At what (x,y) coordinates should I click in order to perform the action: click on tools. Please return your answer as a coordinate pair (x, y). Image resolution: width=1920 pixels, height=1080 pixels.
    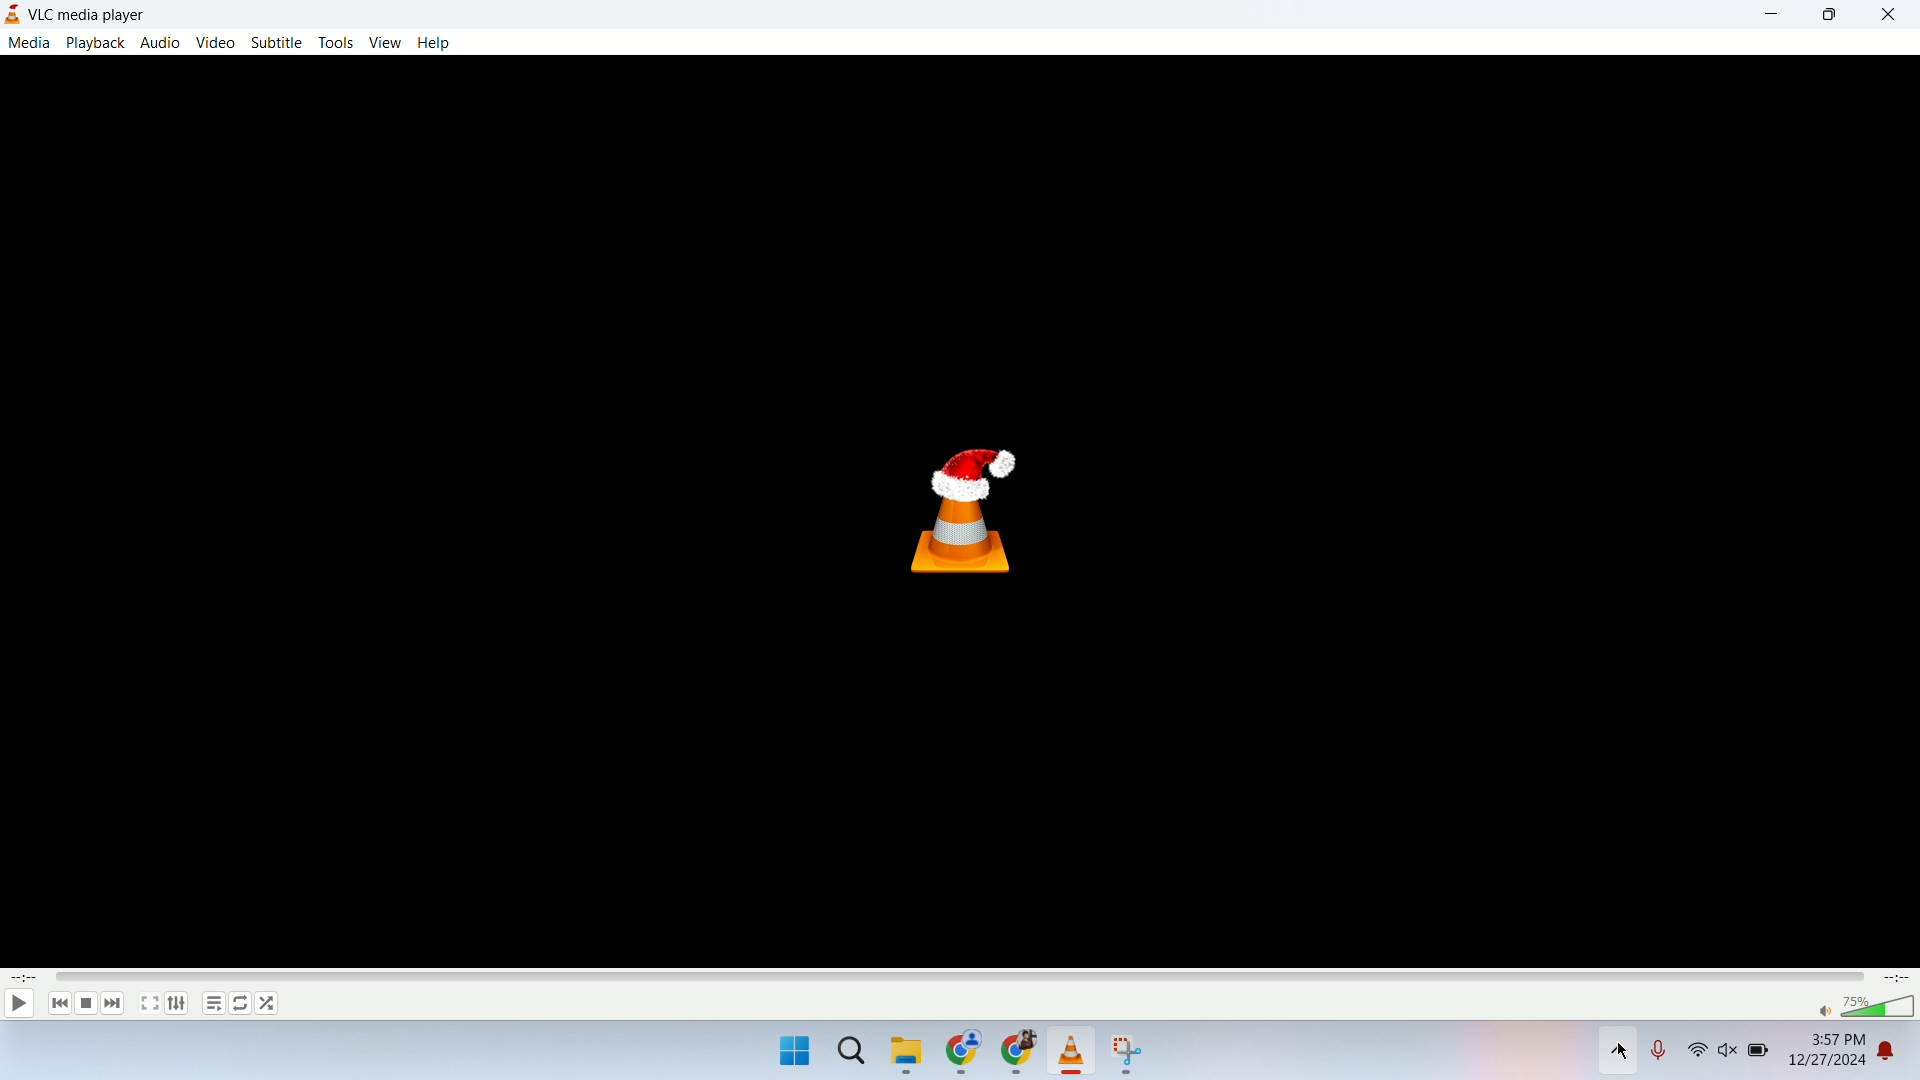
    Looking at the image, I should click on (339, 42).